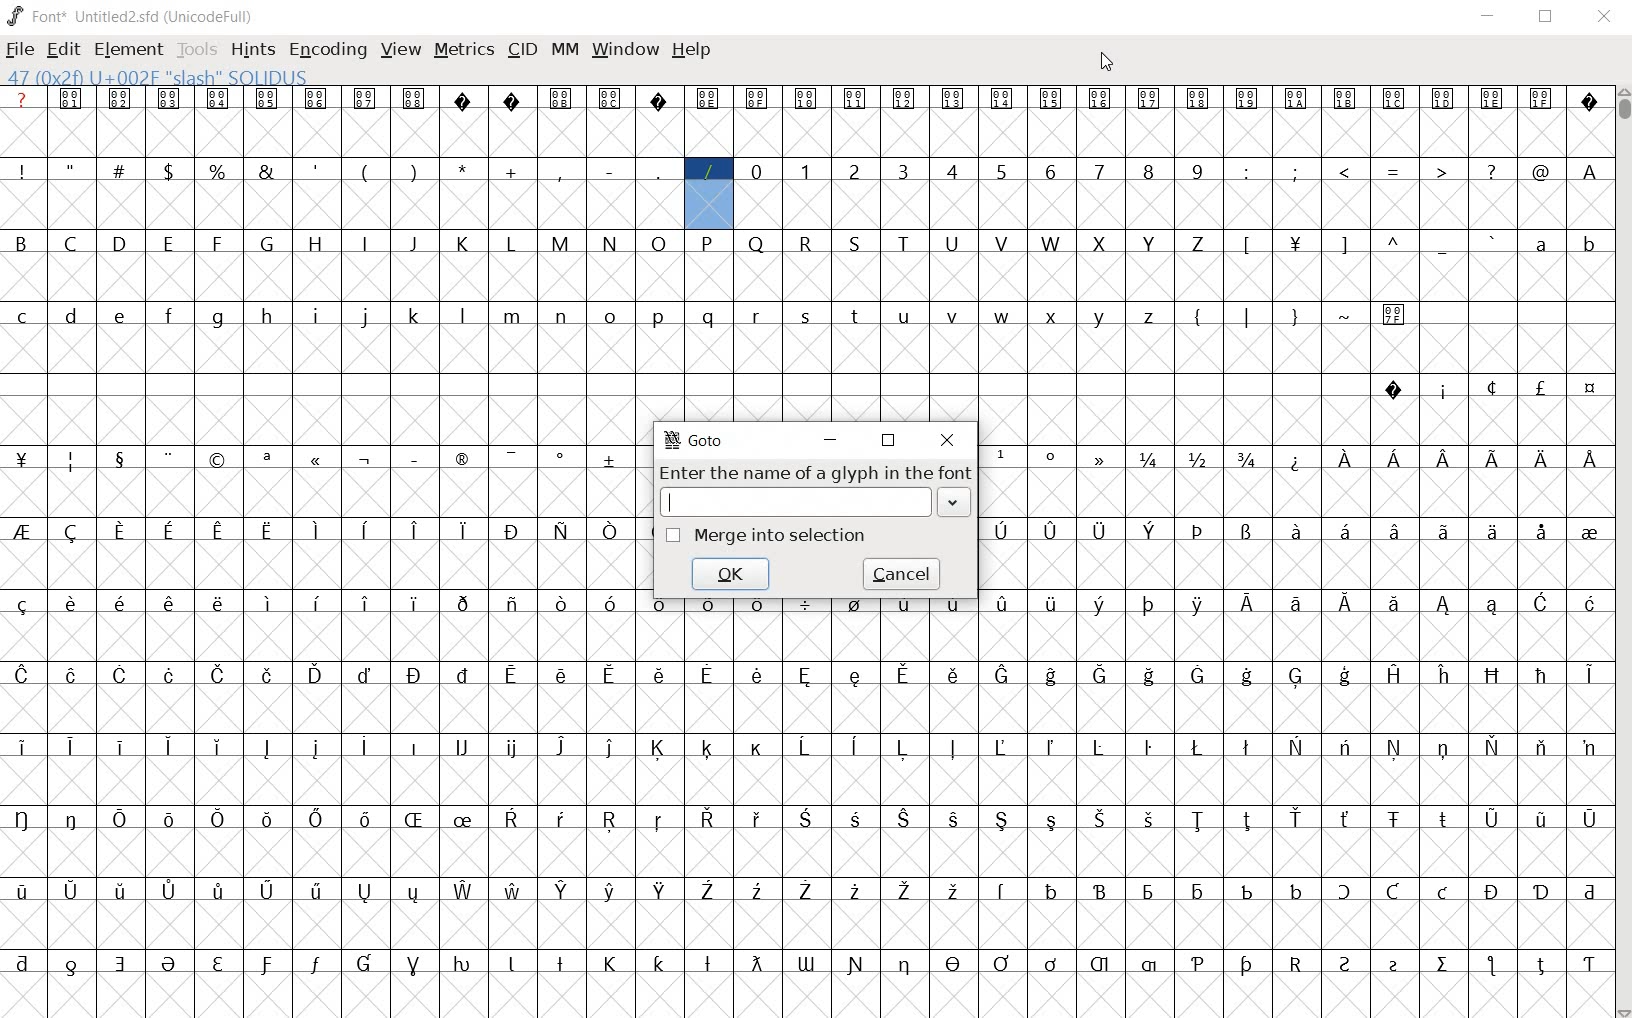  Describe the element at coordinates (1492, 820) in the screenshot. I see `glyph` at that location.